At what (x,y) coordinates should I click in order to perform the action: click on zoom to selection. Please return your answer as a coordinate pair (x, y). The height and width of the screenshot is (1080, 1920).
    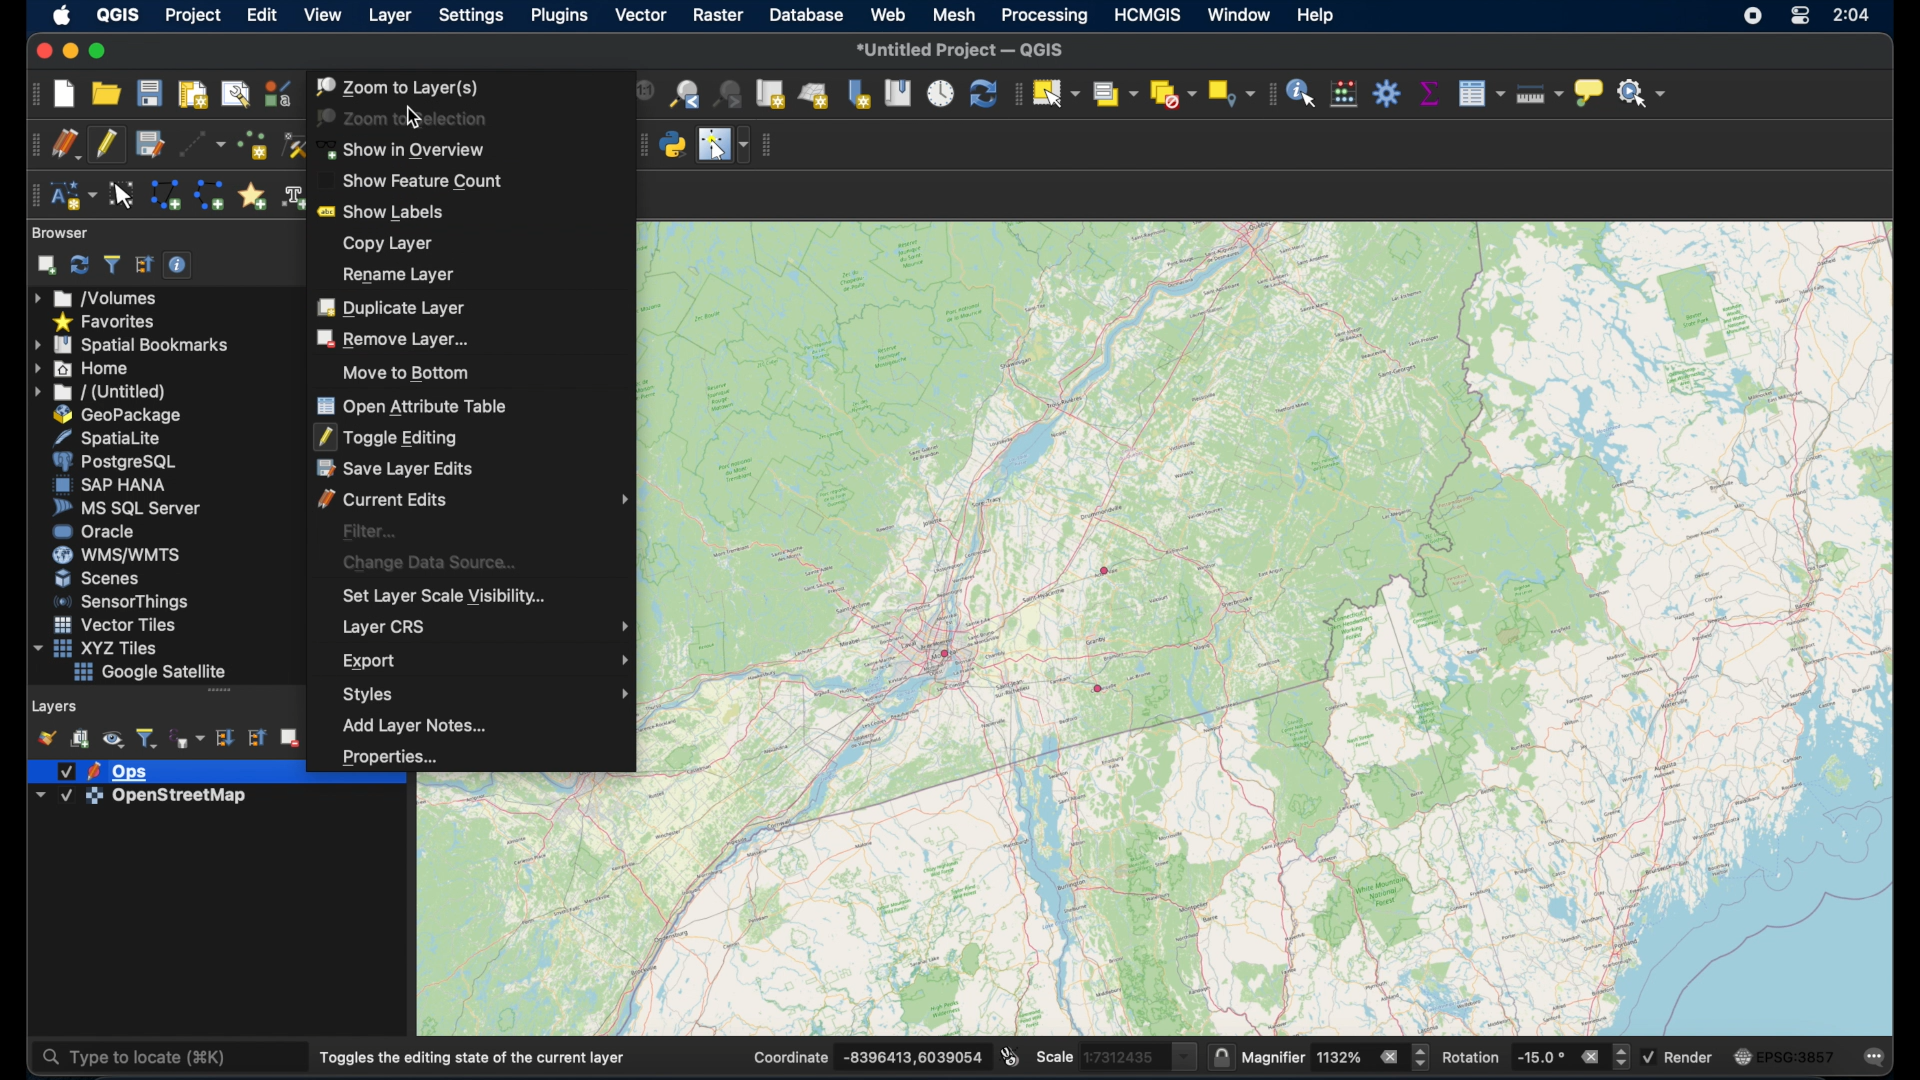
    Looking at the image, I should click on (406, 118).